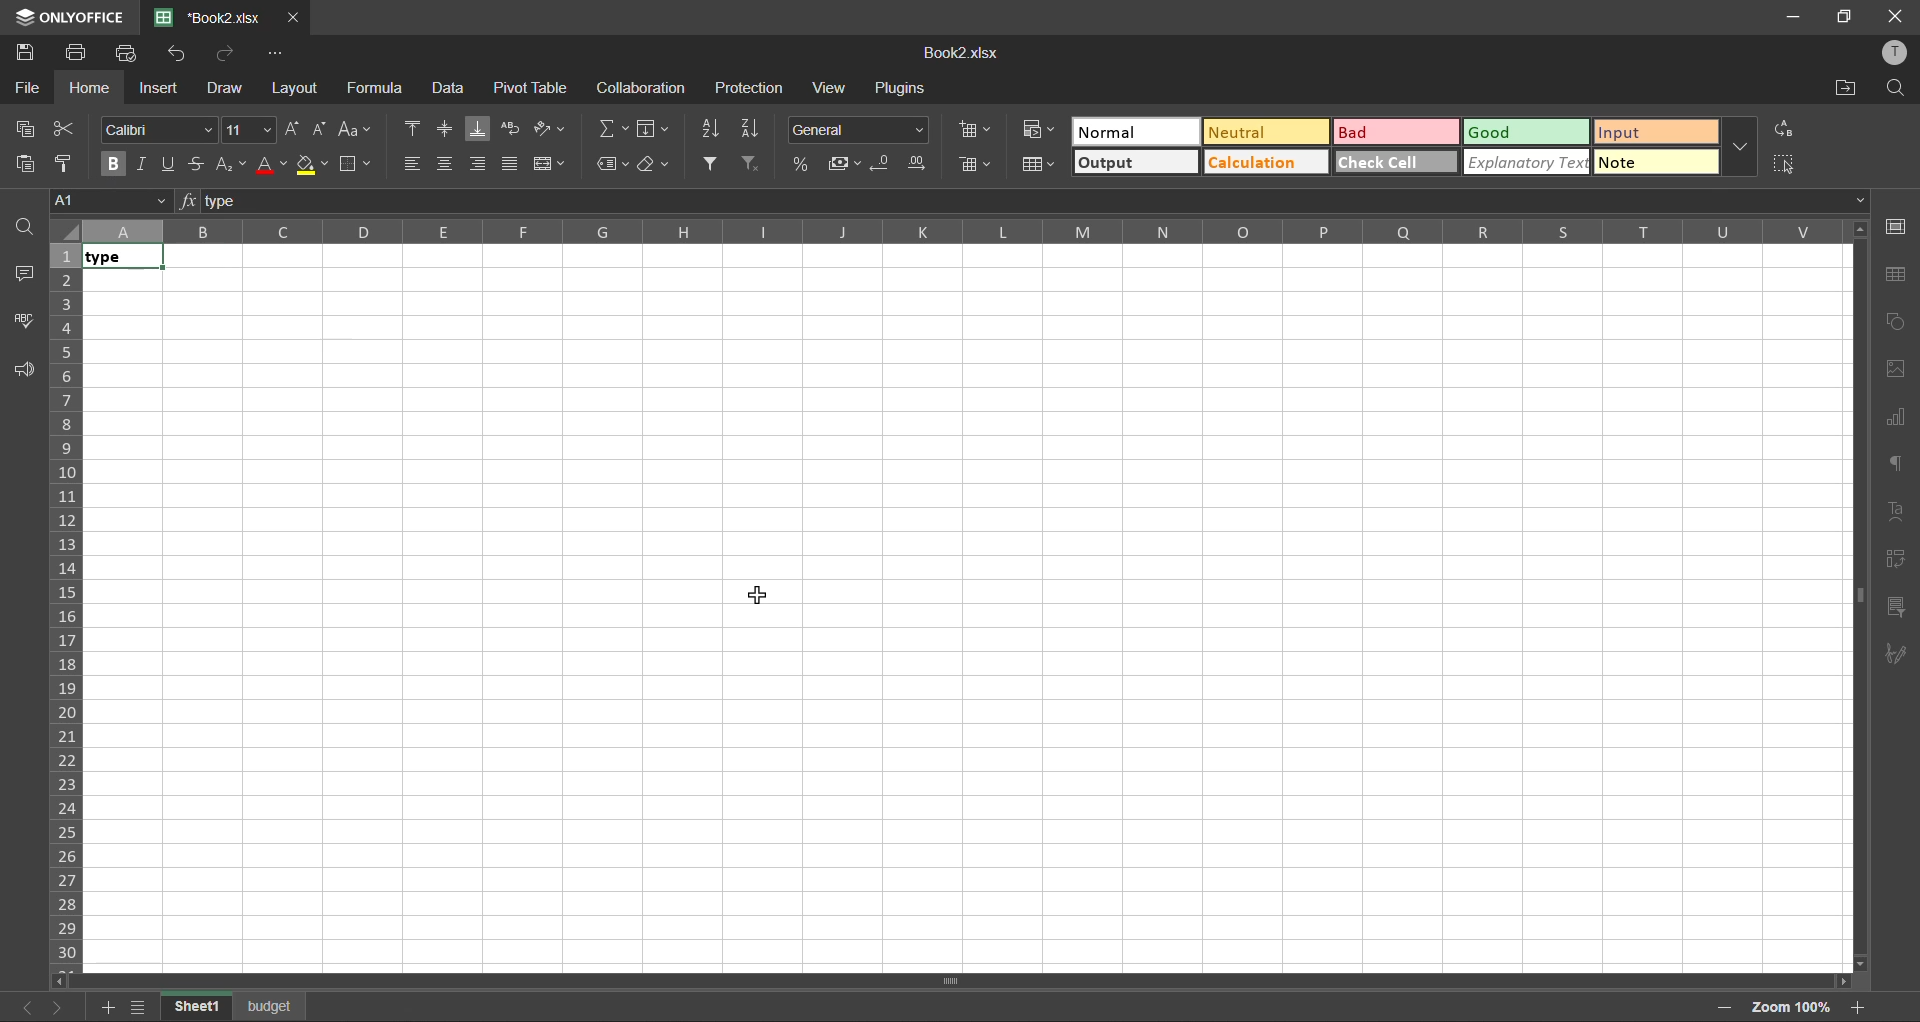 Image resolution: width=1920 pixels, height=1022 pixels. I want to click on image, so click(1901, 370).